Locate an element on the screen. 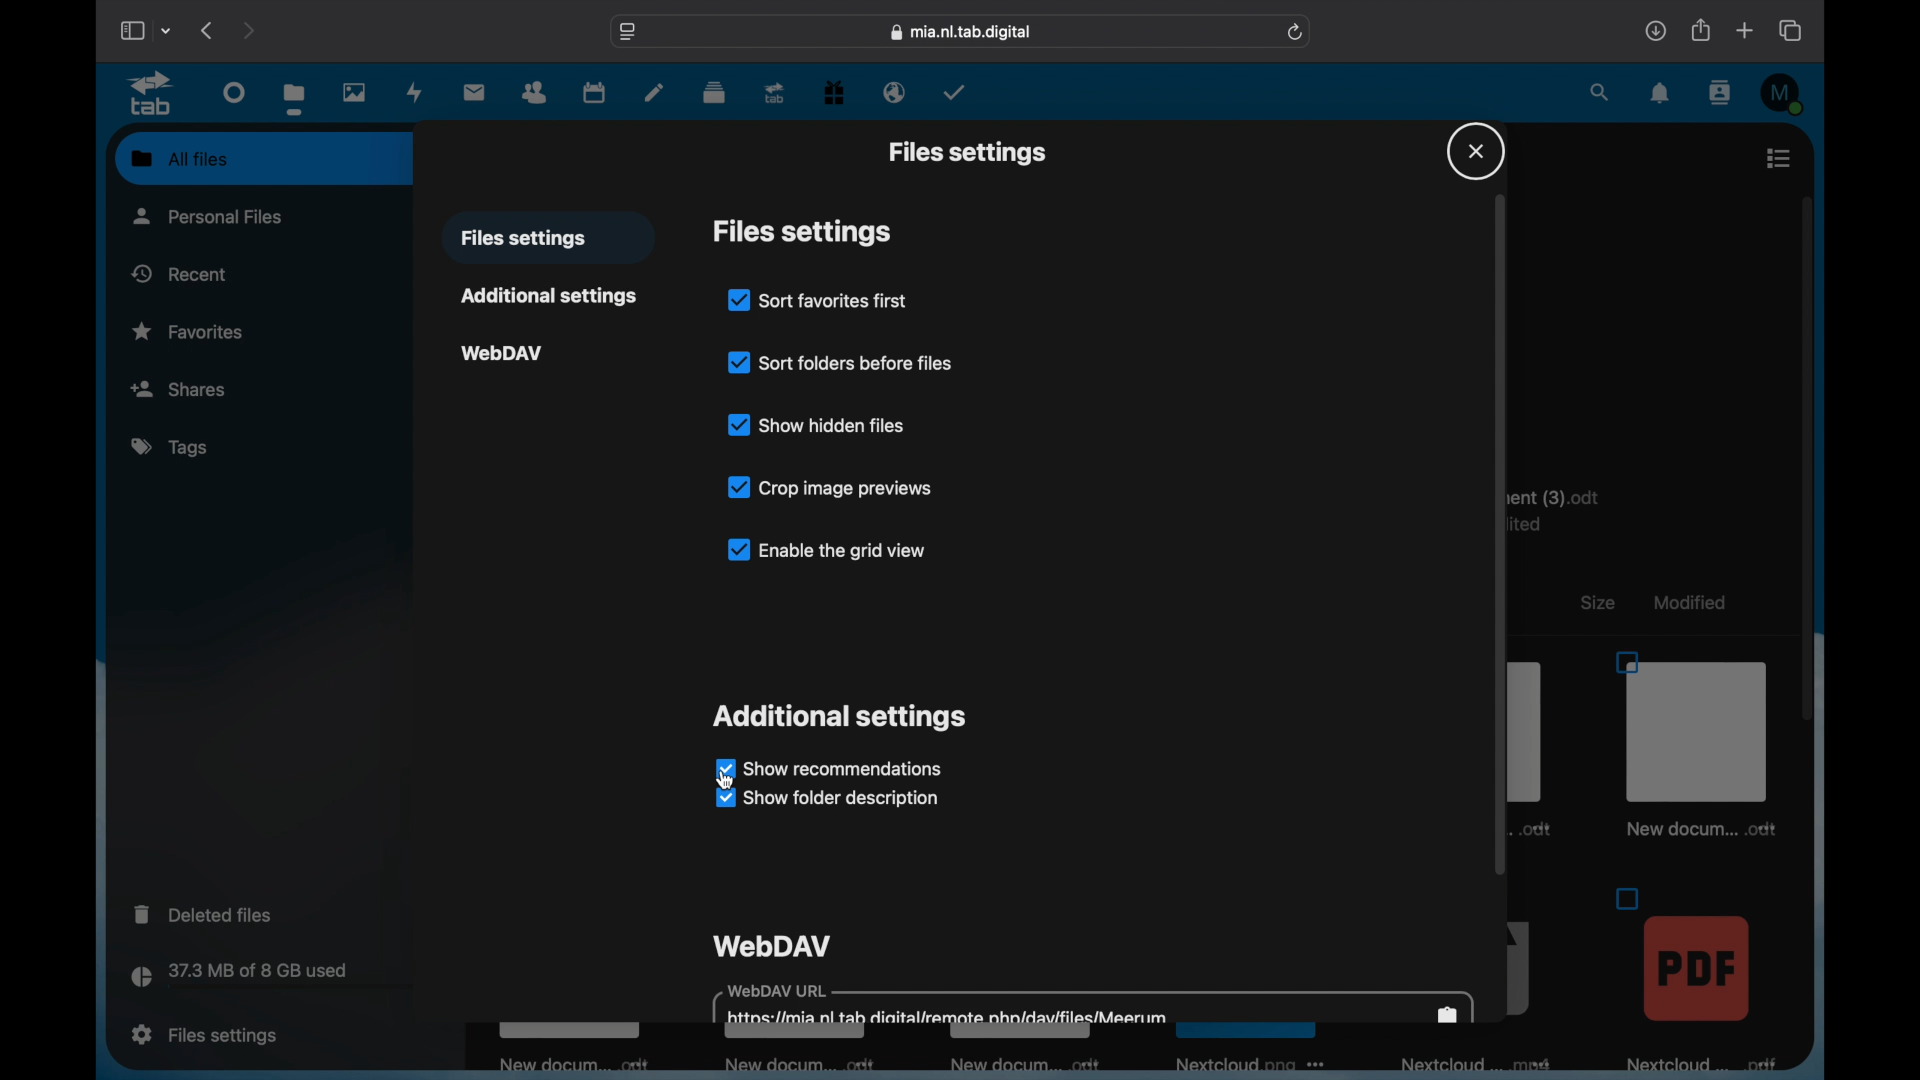  share is located at coordinates (1699, 30).